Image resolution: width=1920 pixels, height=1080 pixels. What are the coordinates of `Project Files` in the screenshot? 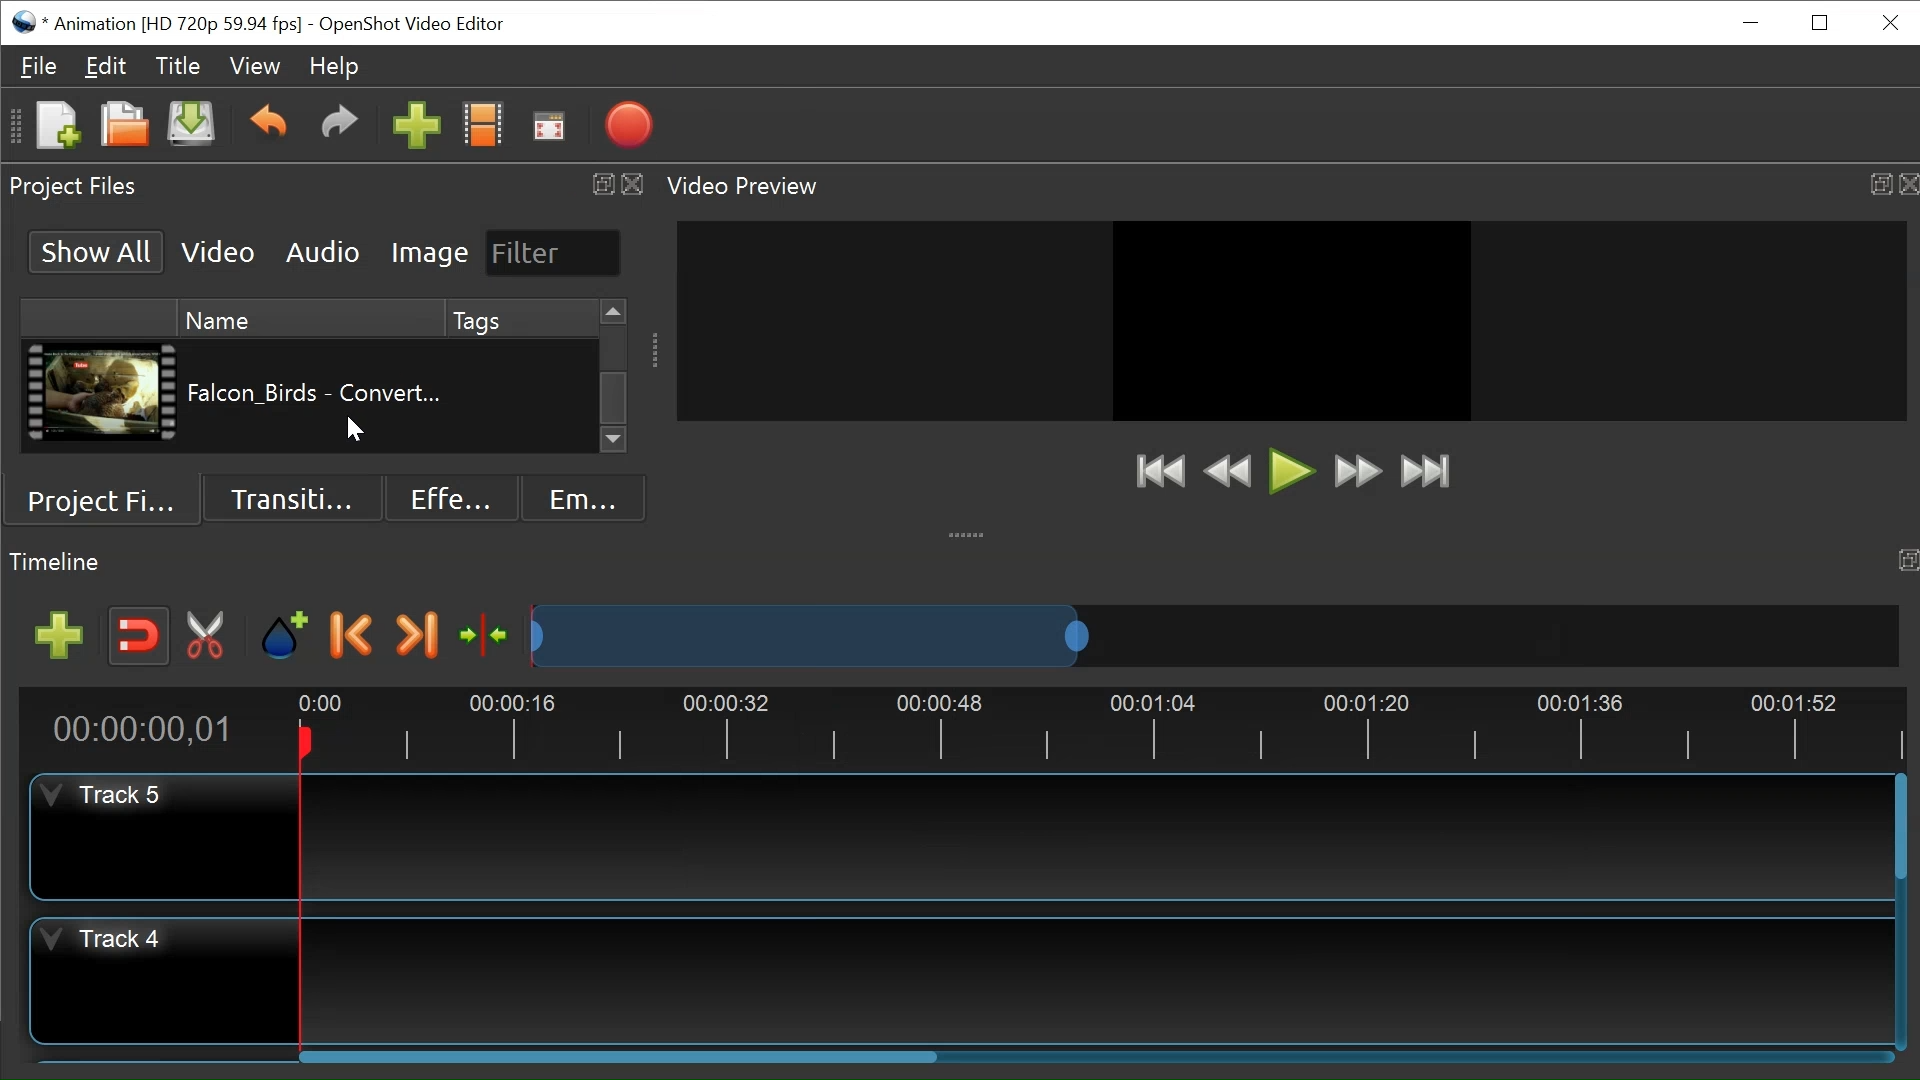 It's located at (104, 500).